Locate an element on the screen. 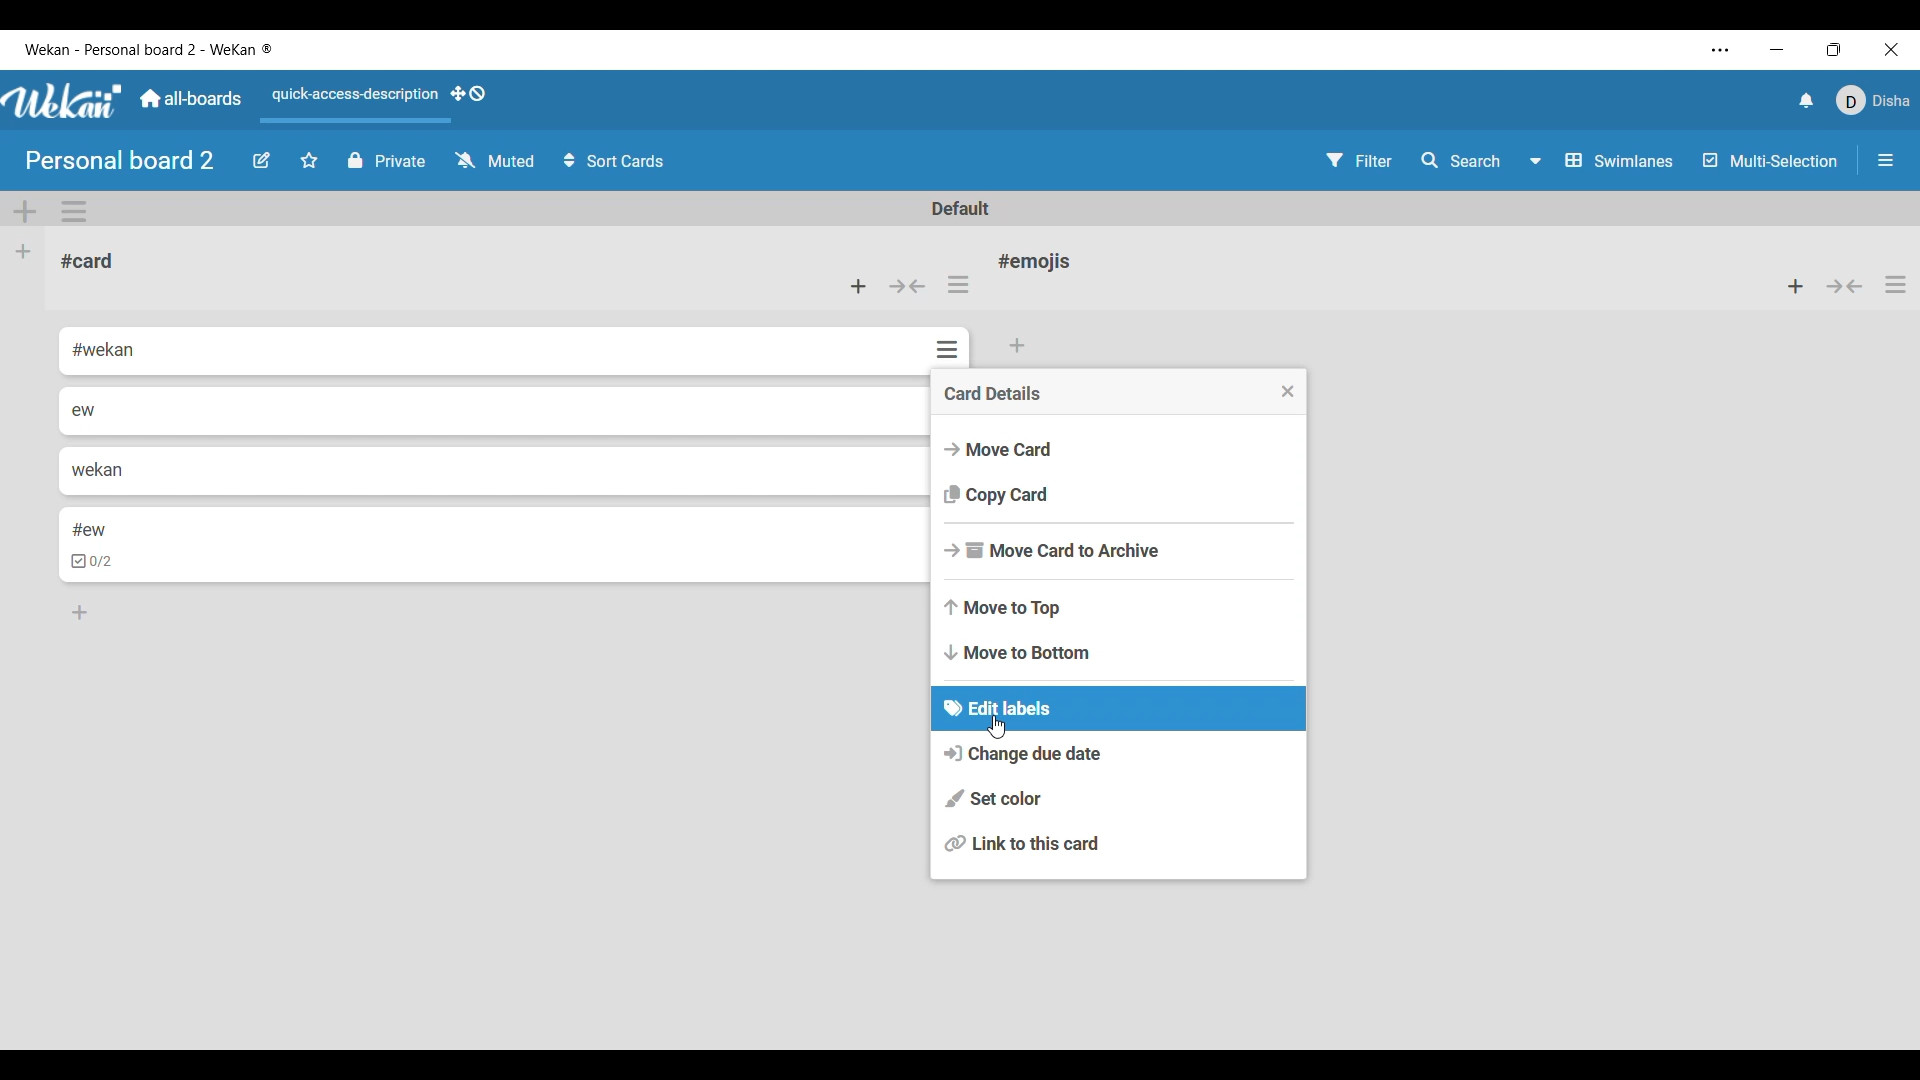 The width and height of the screenshot is (1920, 1080). Set color is located at coordinates (1120, 798).